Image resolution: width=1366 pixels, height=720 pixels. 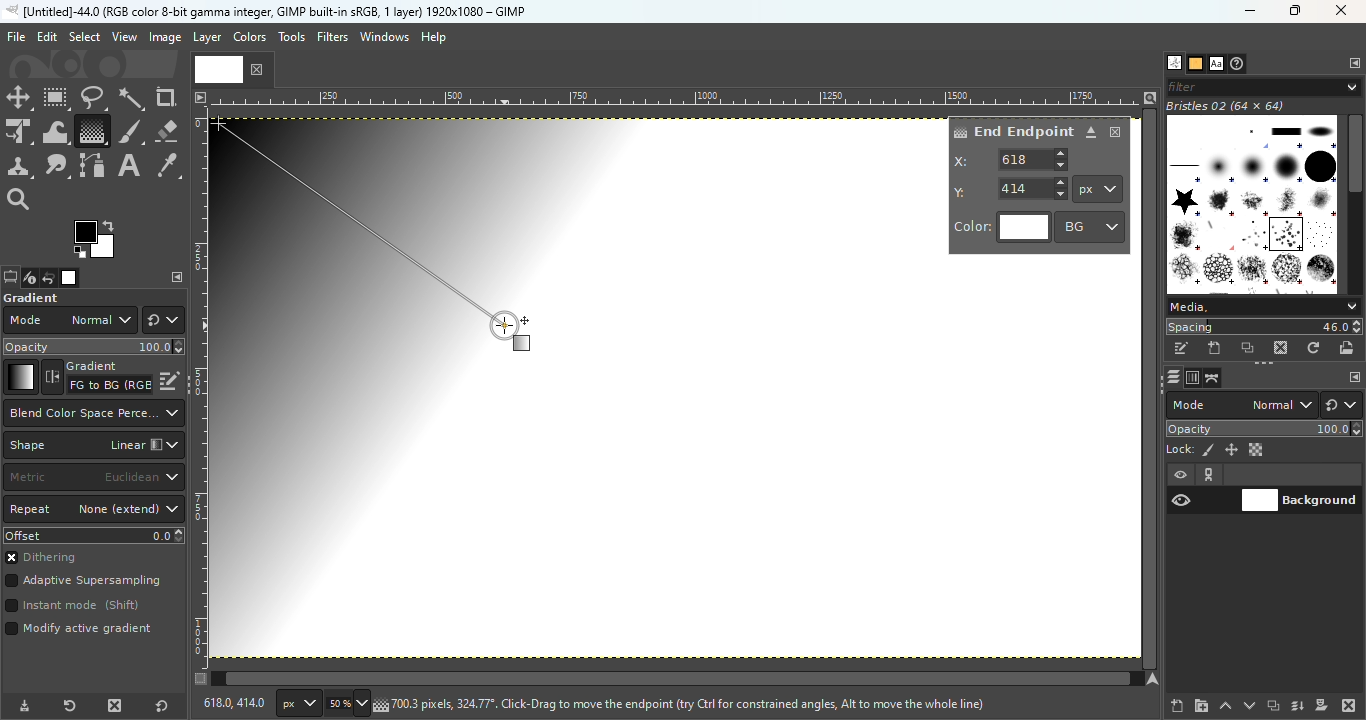 What do you see at coordinates (1091, 226) in the screenshot?
I see `Background color` at bounding box center [1091, 226].